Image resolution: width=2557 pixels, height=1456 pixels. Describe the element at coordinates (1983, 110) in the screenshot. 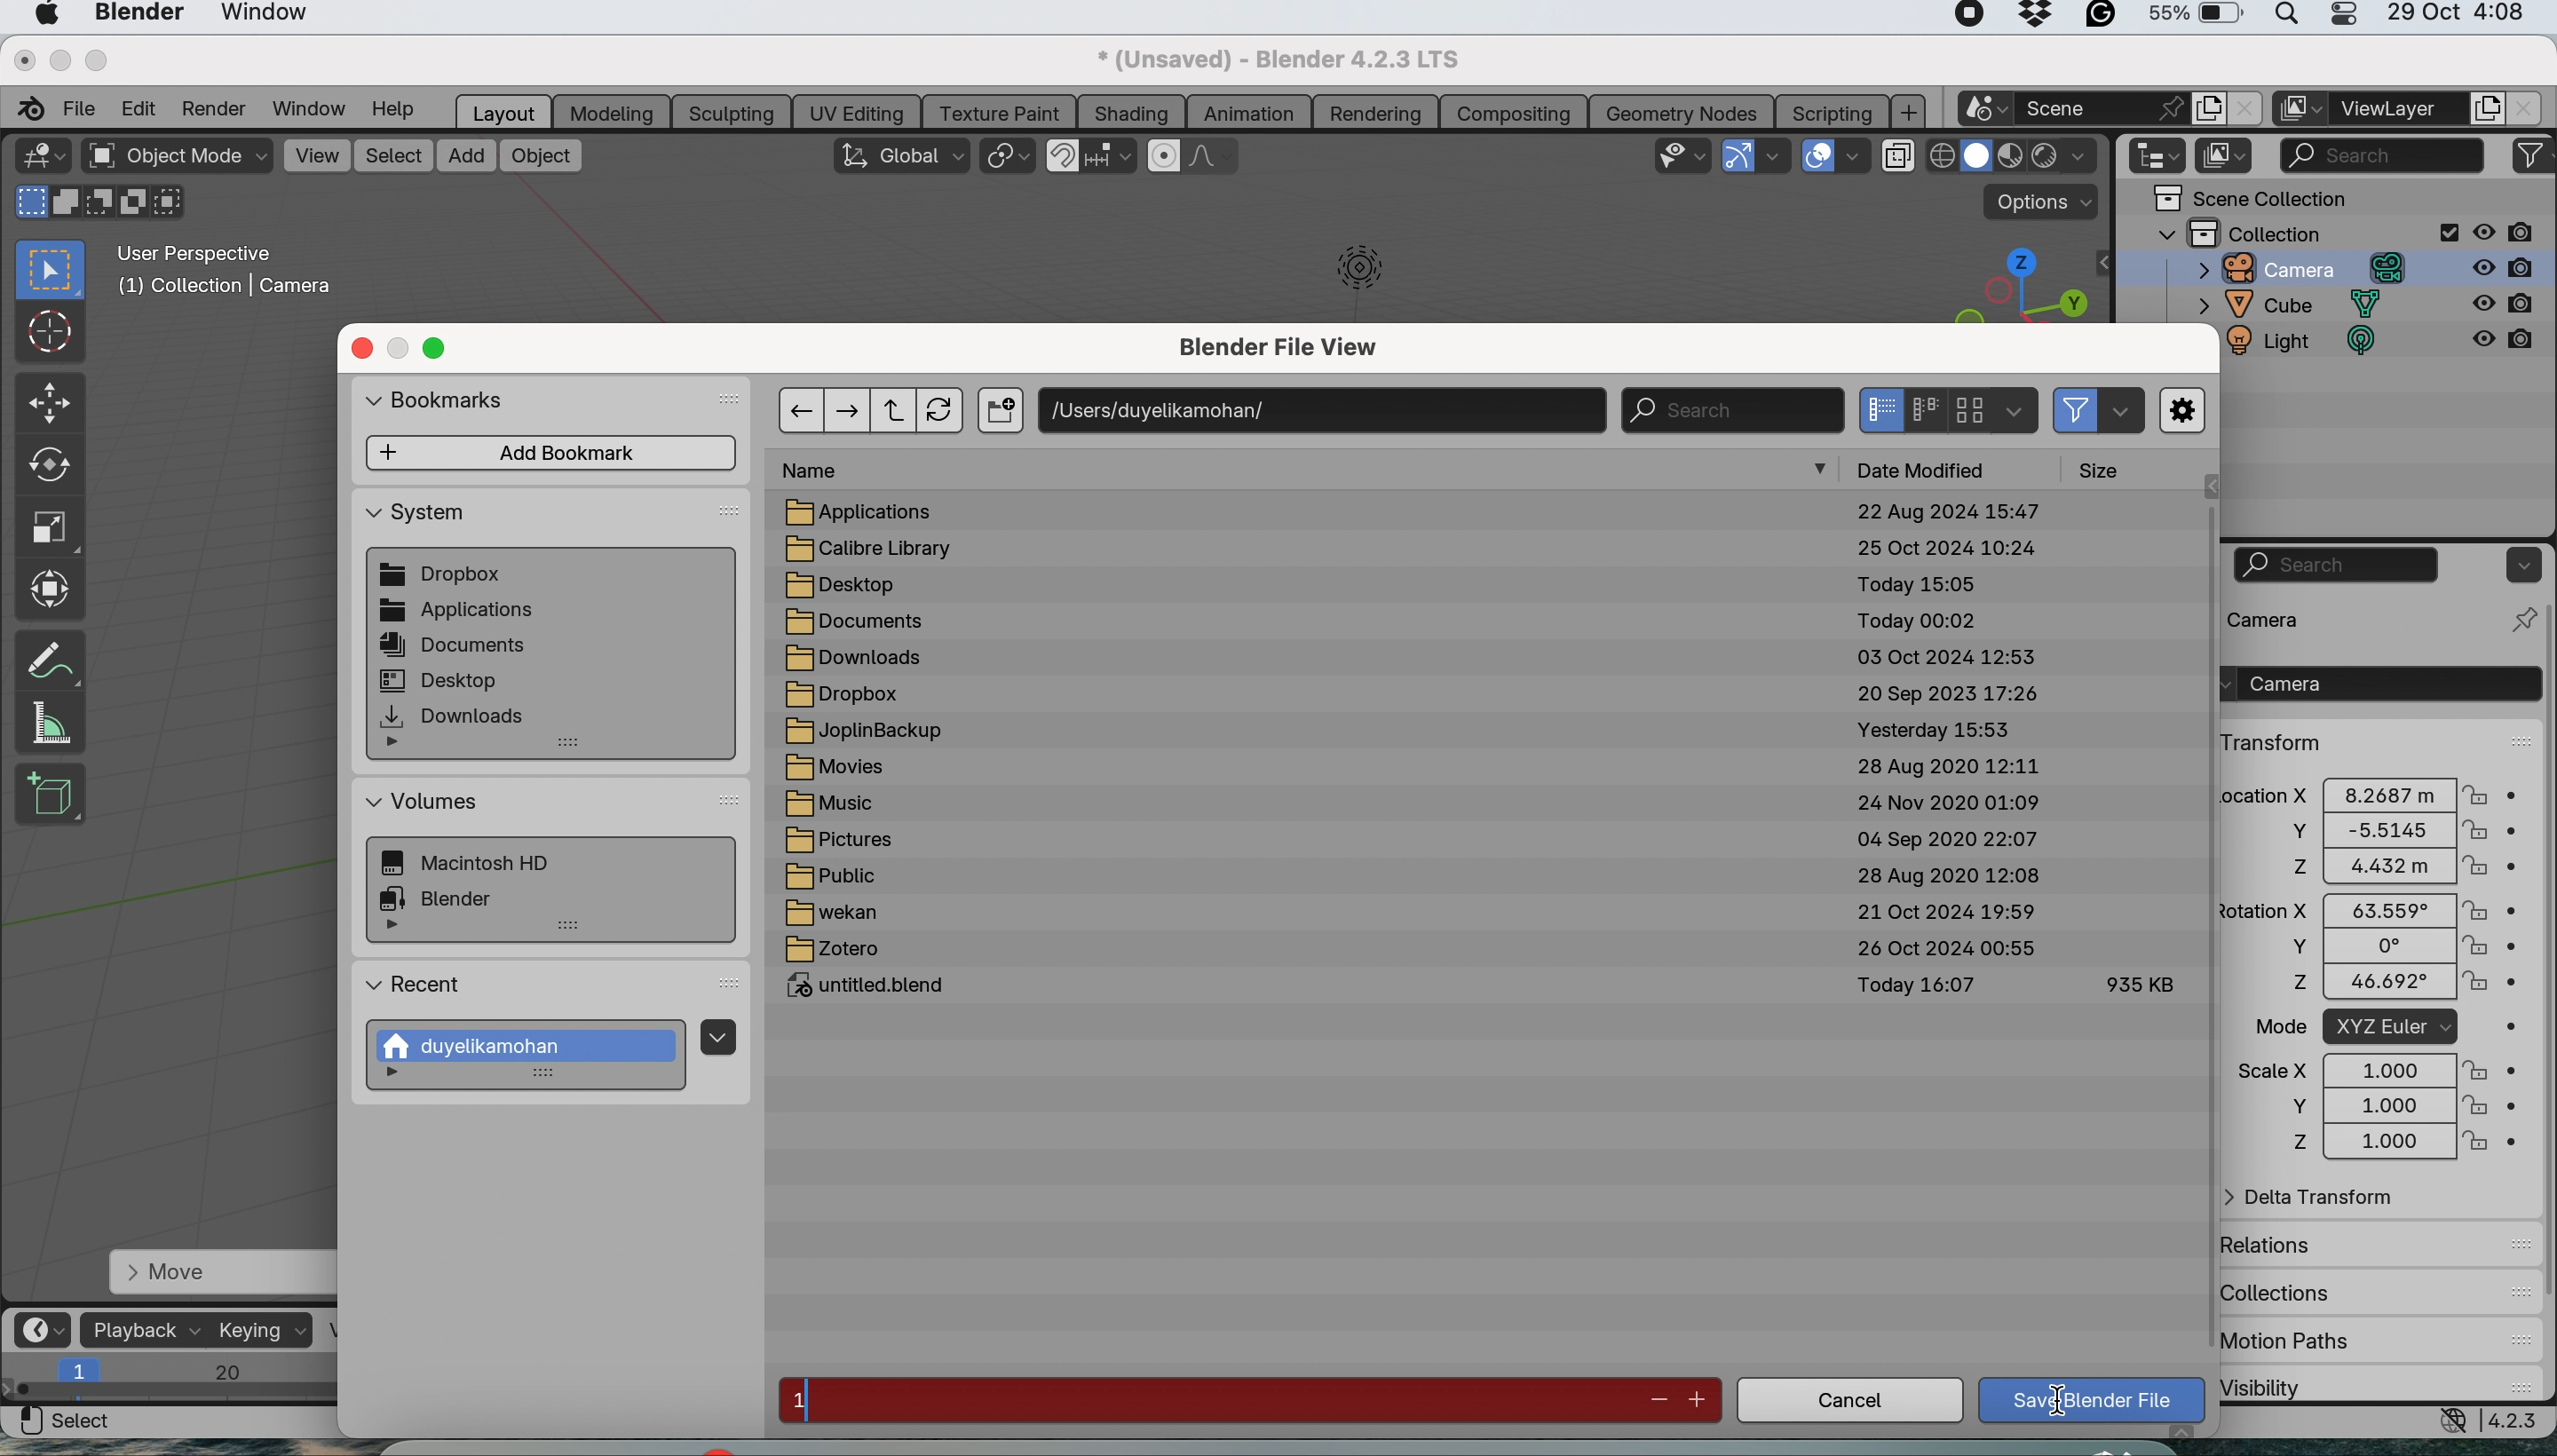

I see `new scene` at that location.